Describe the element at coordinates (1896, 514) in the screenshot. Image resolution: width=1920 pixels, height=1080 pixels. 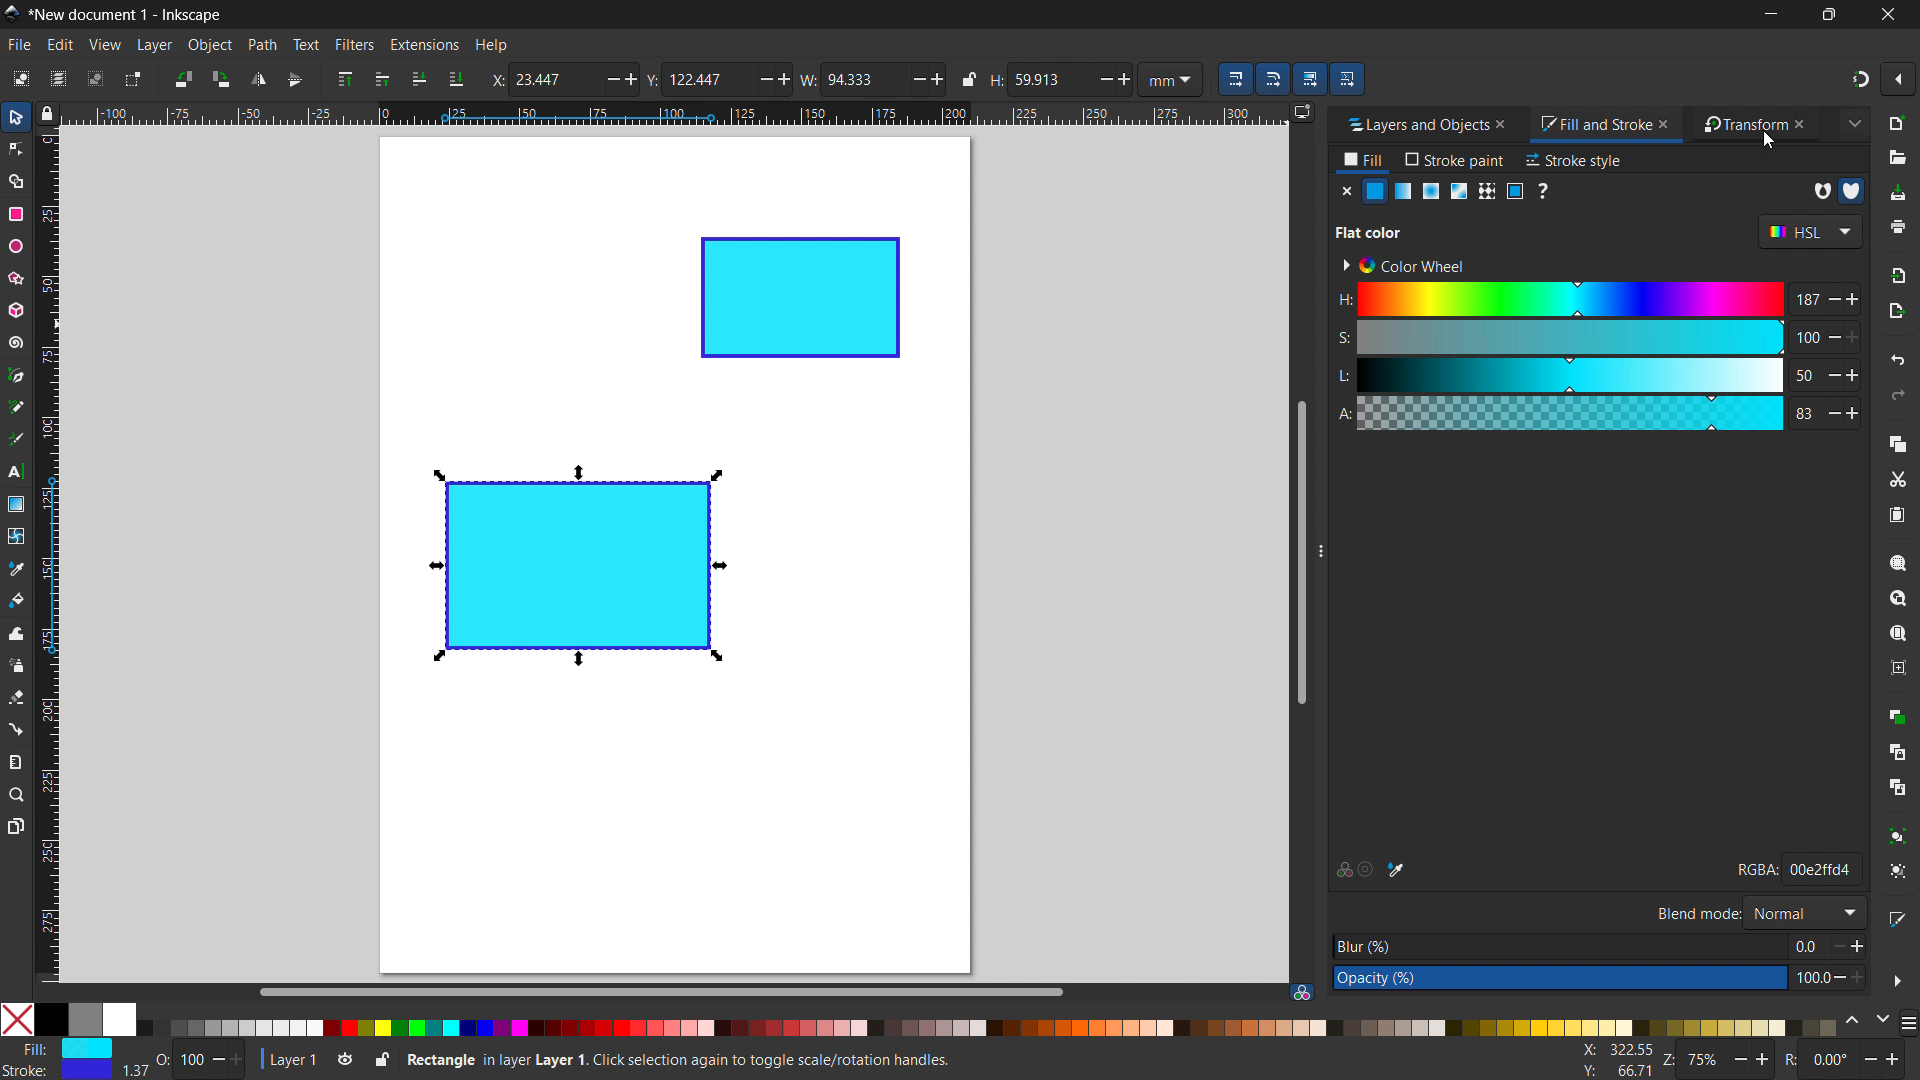
I see `paste` at that location.